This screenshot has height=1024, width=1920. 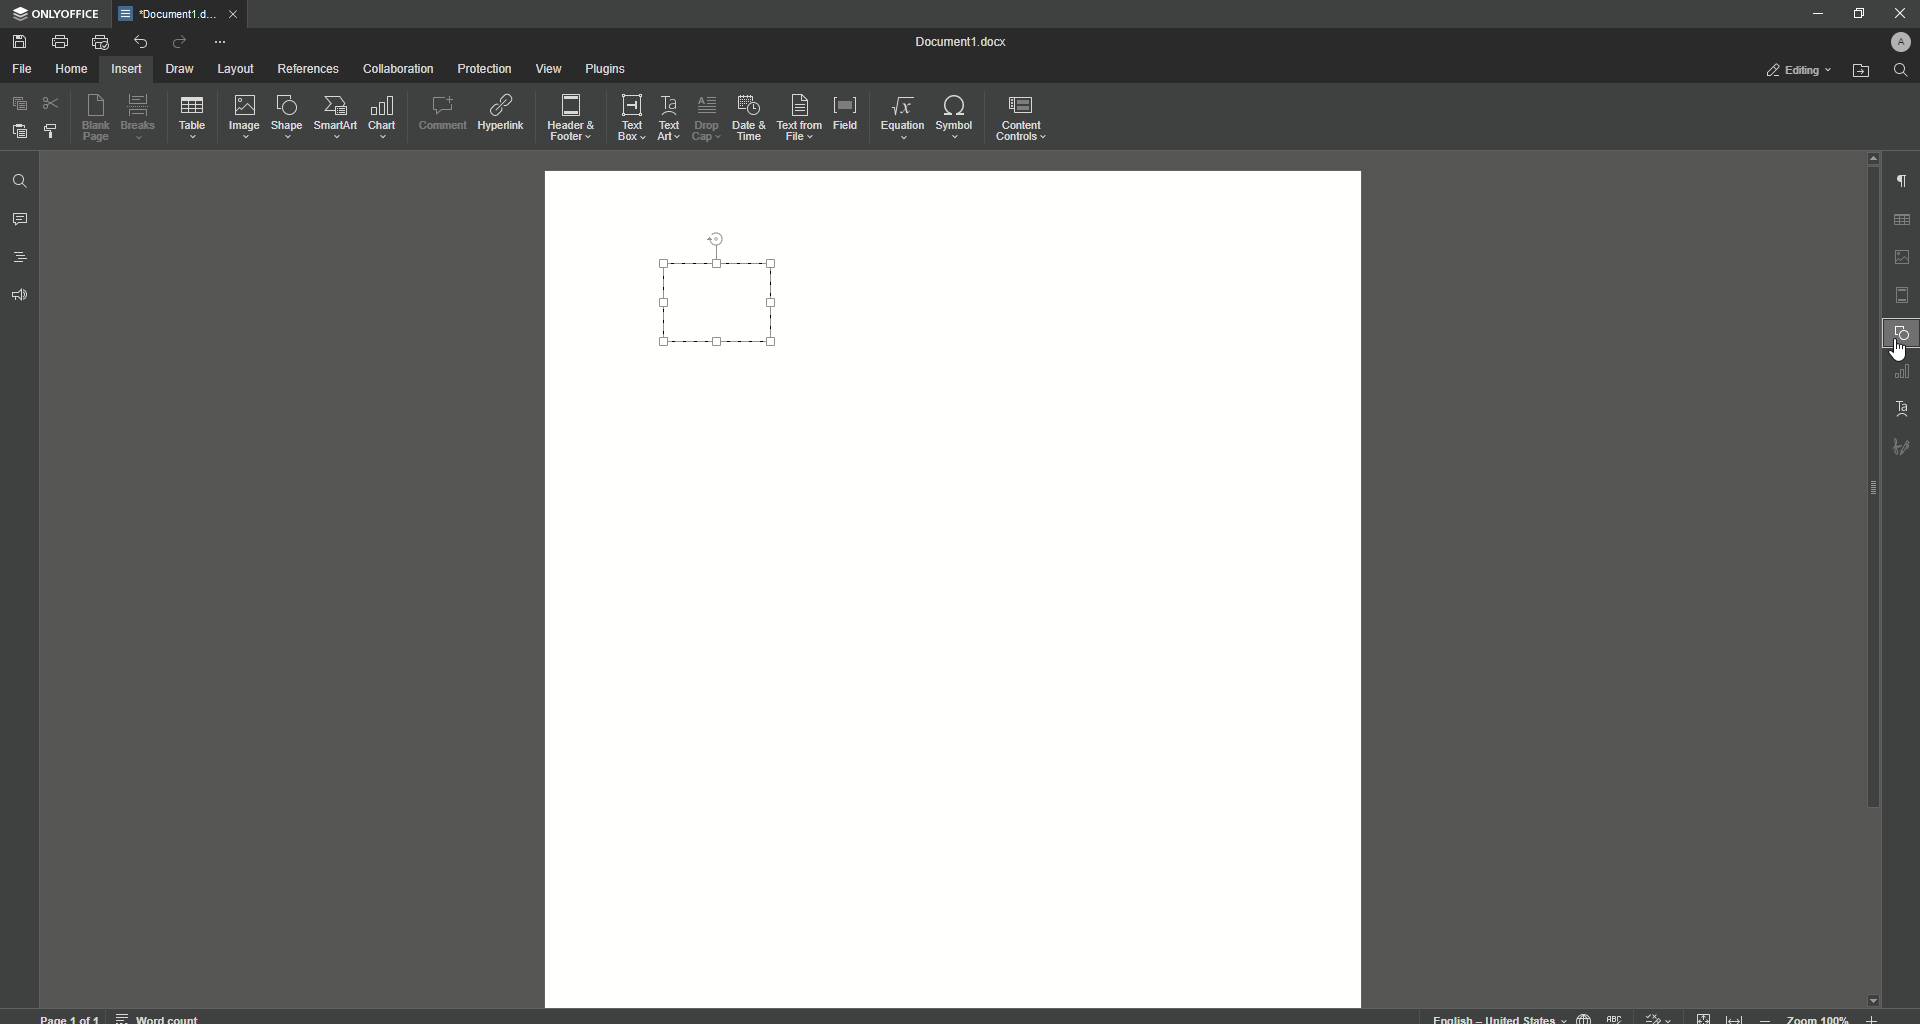 What do you see at coordinates (569, 119) in the screenshot?
I see `Header and Footer` at bounding box center [569, 119].